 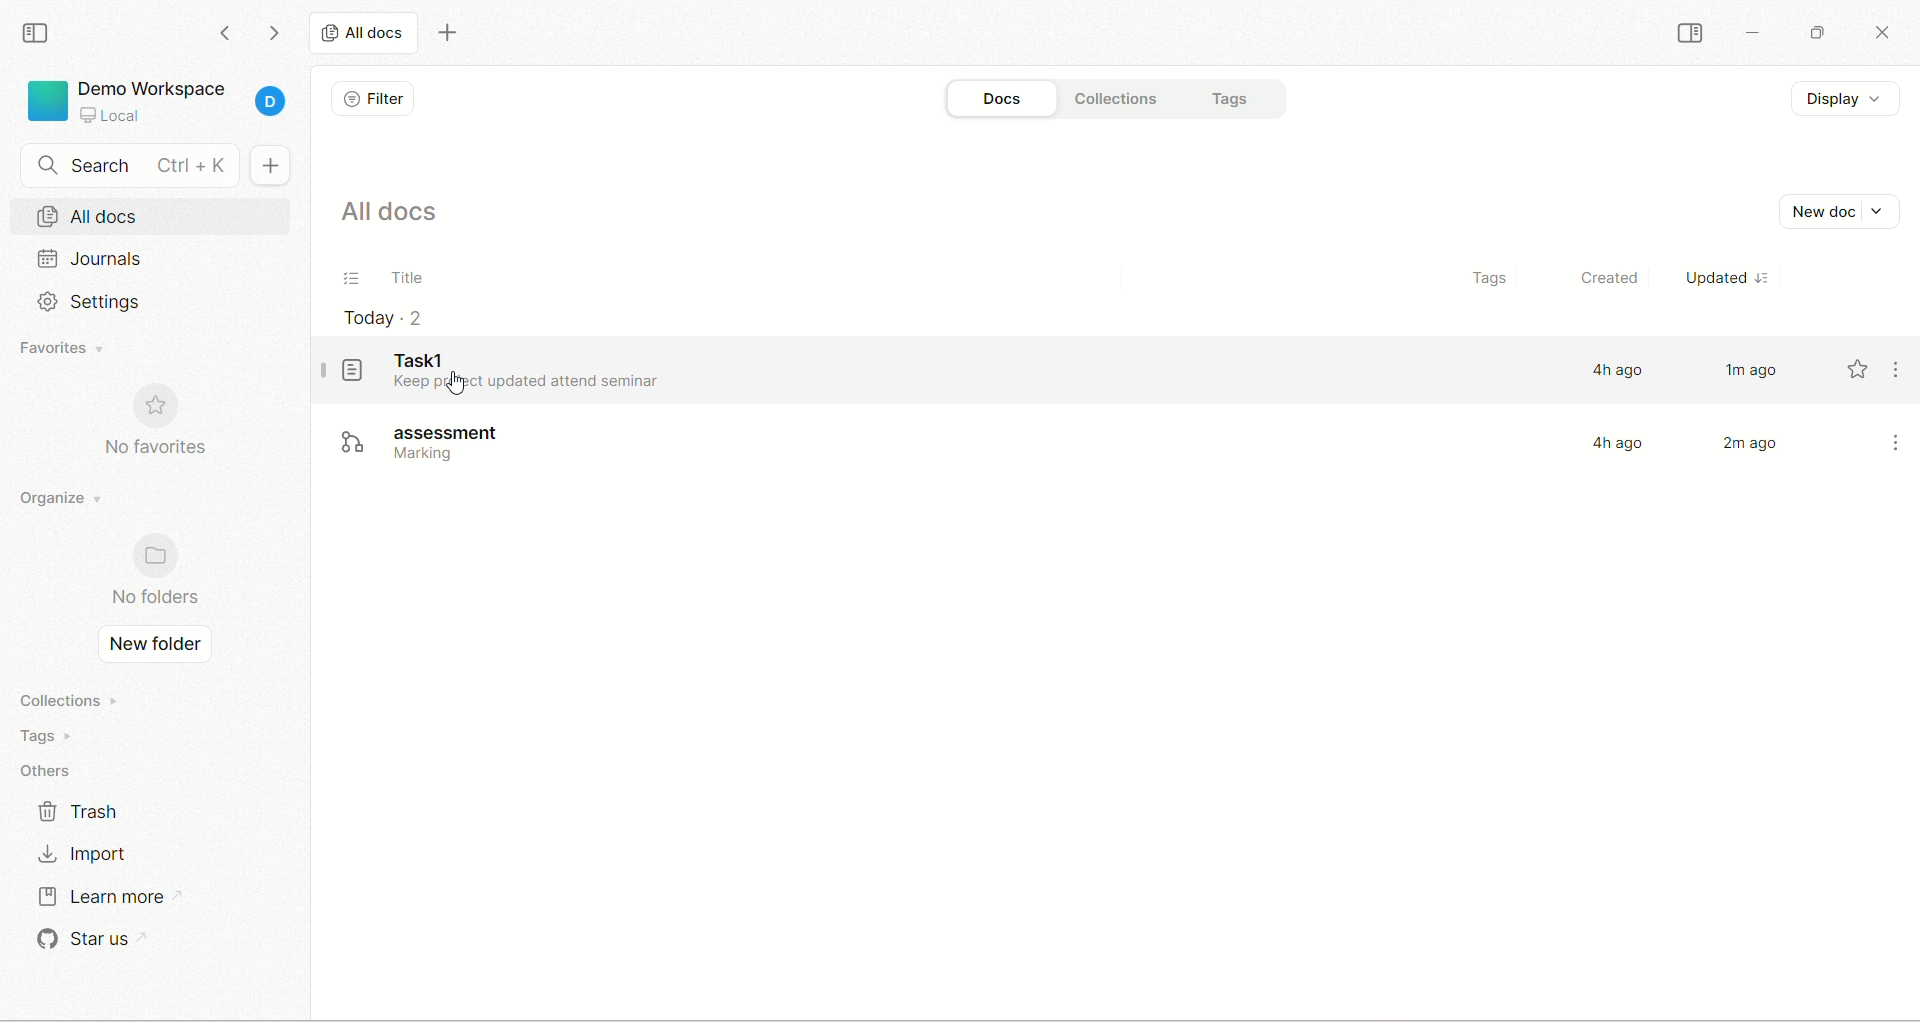 I want to click on project - Demo Workspace, so click(x=158, y=97).